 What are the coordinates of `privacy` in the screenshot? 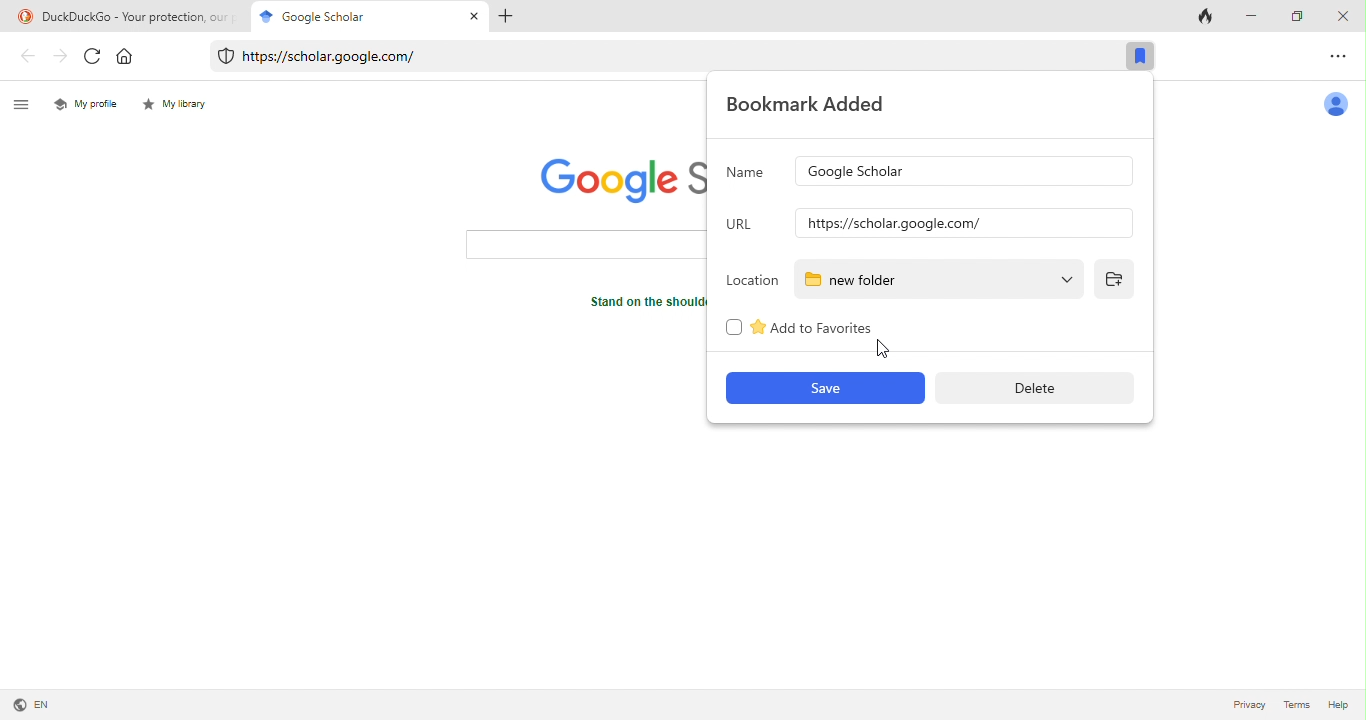 It's located at (1249, 707).